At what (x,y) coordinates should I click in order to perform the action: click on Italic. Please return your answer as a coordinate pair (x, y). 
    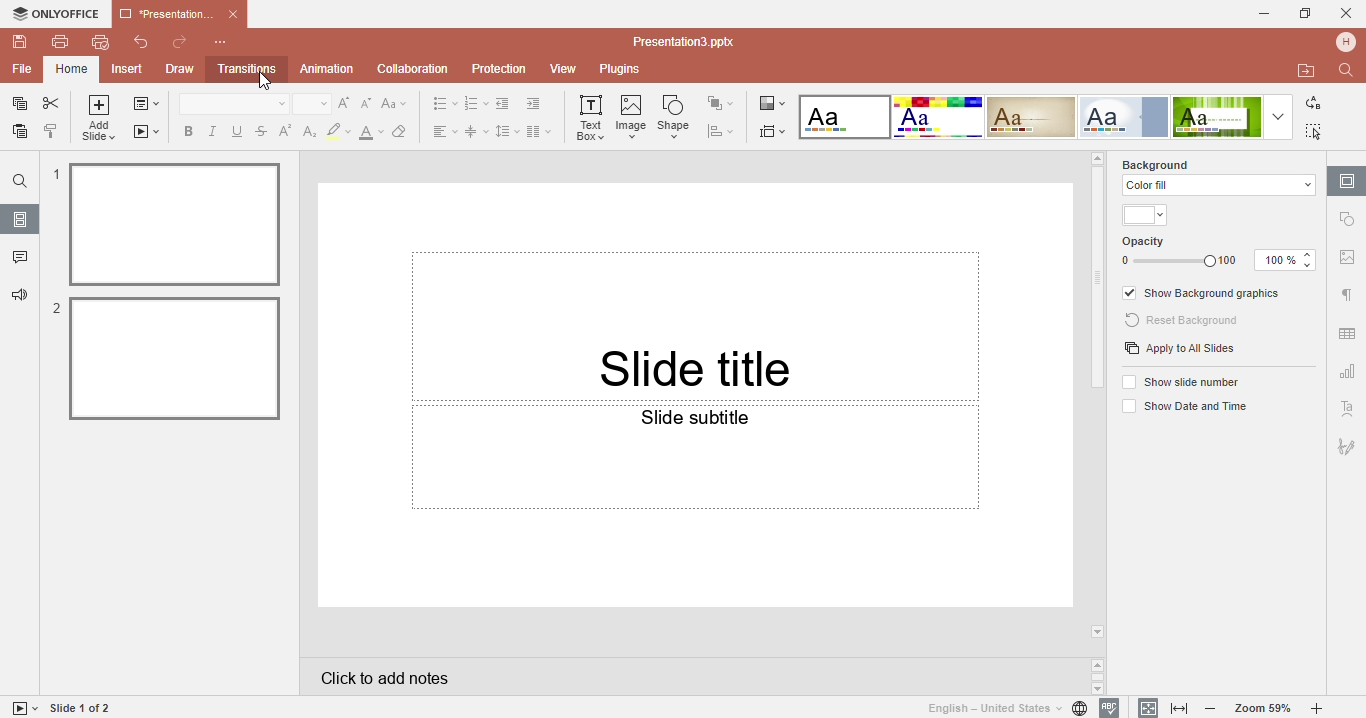
    Looking at the image, I should click on (215, 131).